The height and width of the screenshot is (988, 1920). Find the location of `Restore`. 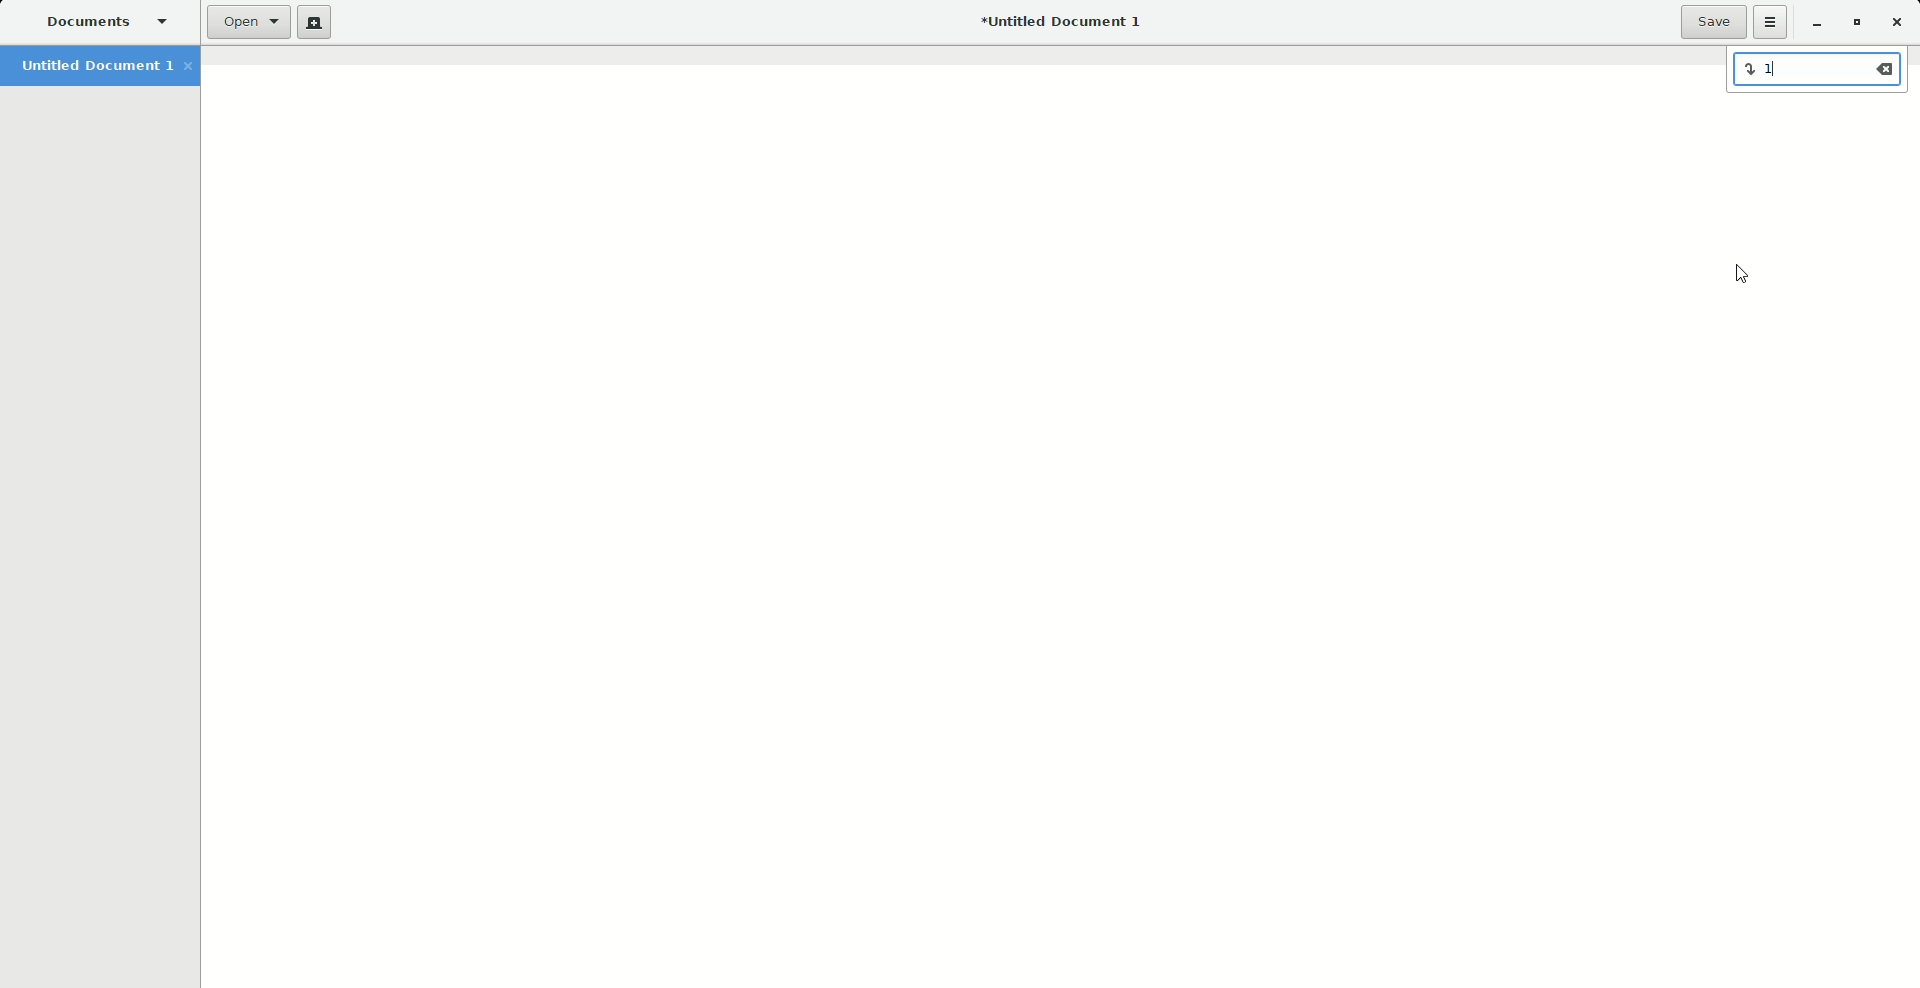

Restore is located at coordinates (1854, 23).